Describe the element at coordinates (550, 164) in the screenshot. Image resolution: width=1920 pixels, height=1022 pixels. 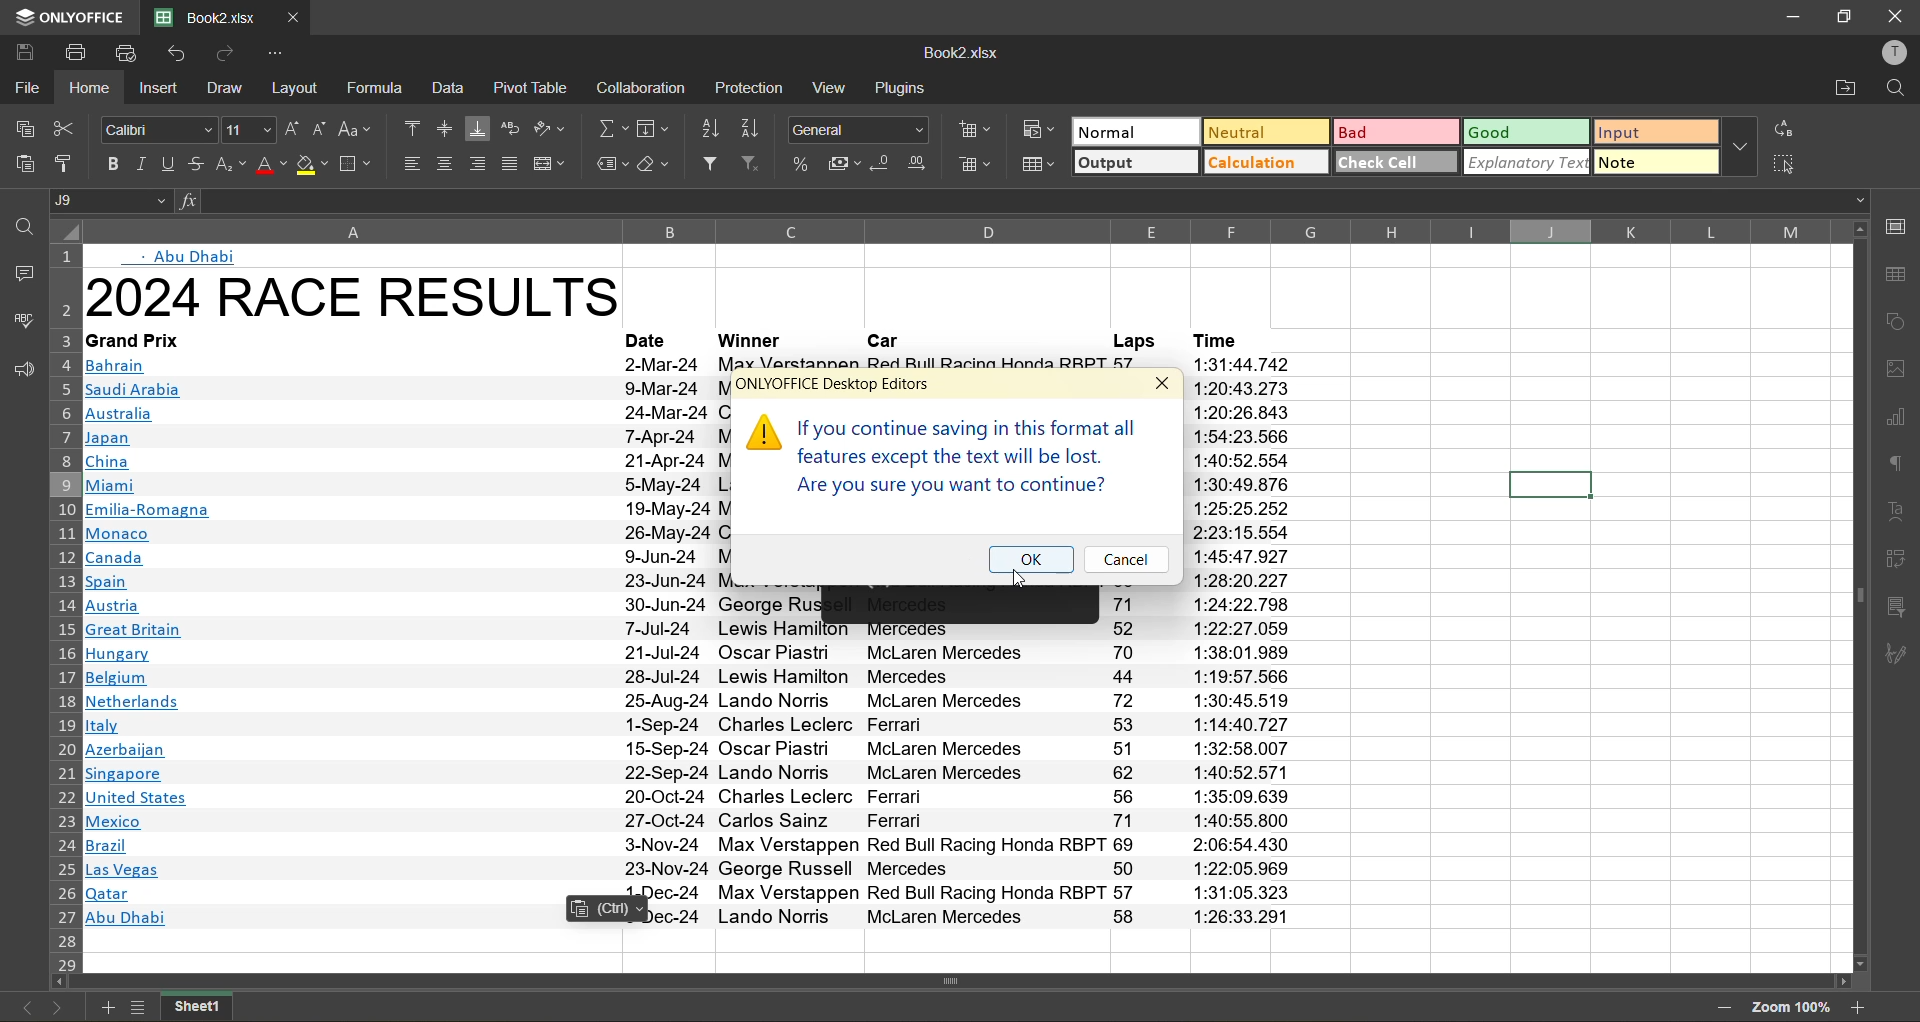
I see `merge and center` at that location.